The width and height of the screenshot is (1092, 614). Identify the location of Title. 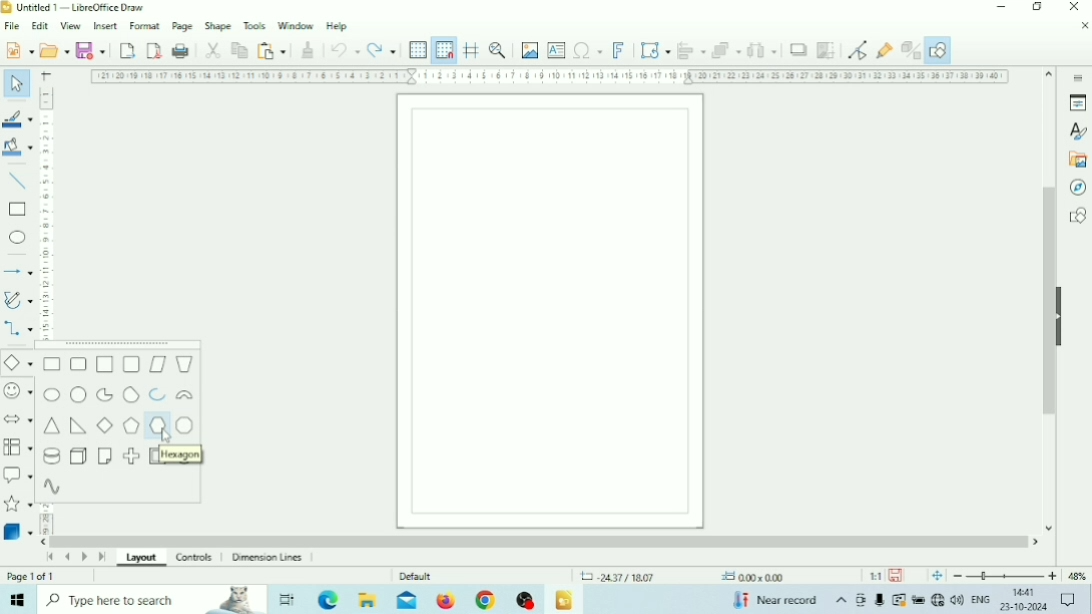
(80, 7).